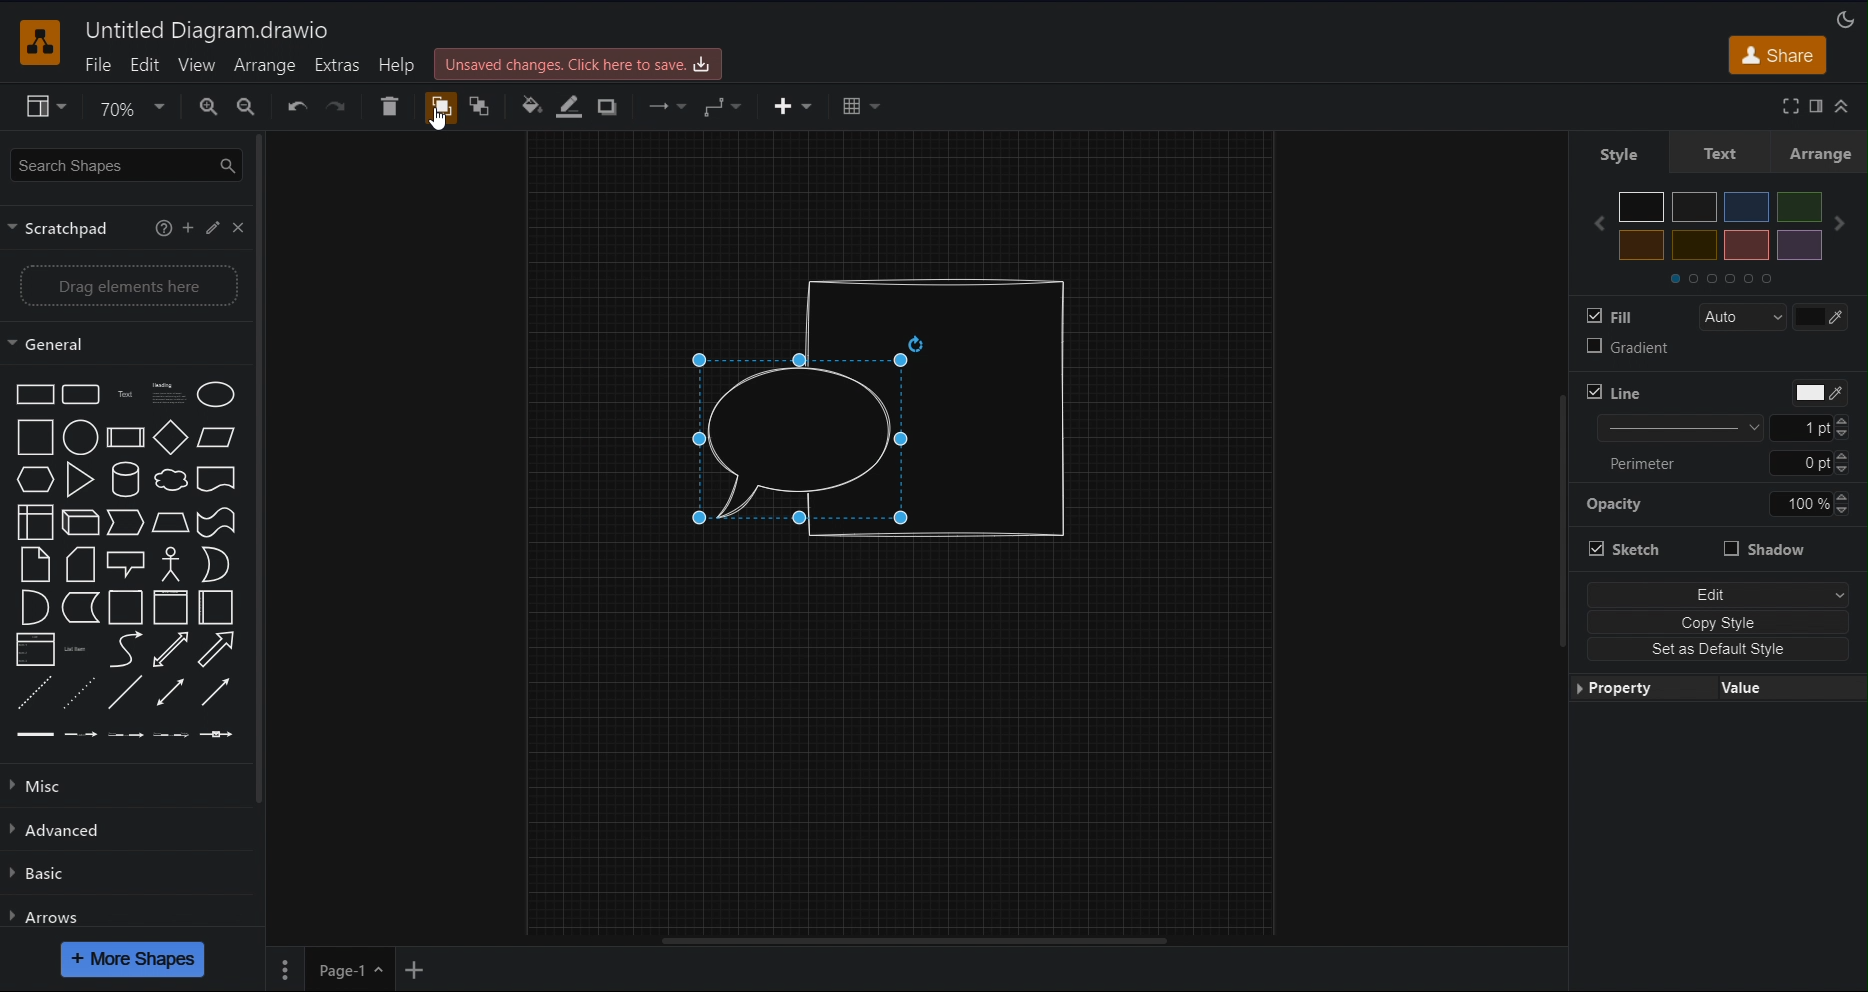  What do you see at coordinates (125, 735) in the screenshot?
I see `Connector with 2 labels` at bounding box center [125, 735].